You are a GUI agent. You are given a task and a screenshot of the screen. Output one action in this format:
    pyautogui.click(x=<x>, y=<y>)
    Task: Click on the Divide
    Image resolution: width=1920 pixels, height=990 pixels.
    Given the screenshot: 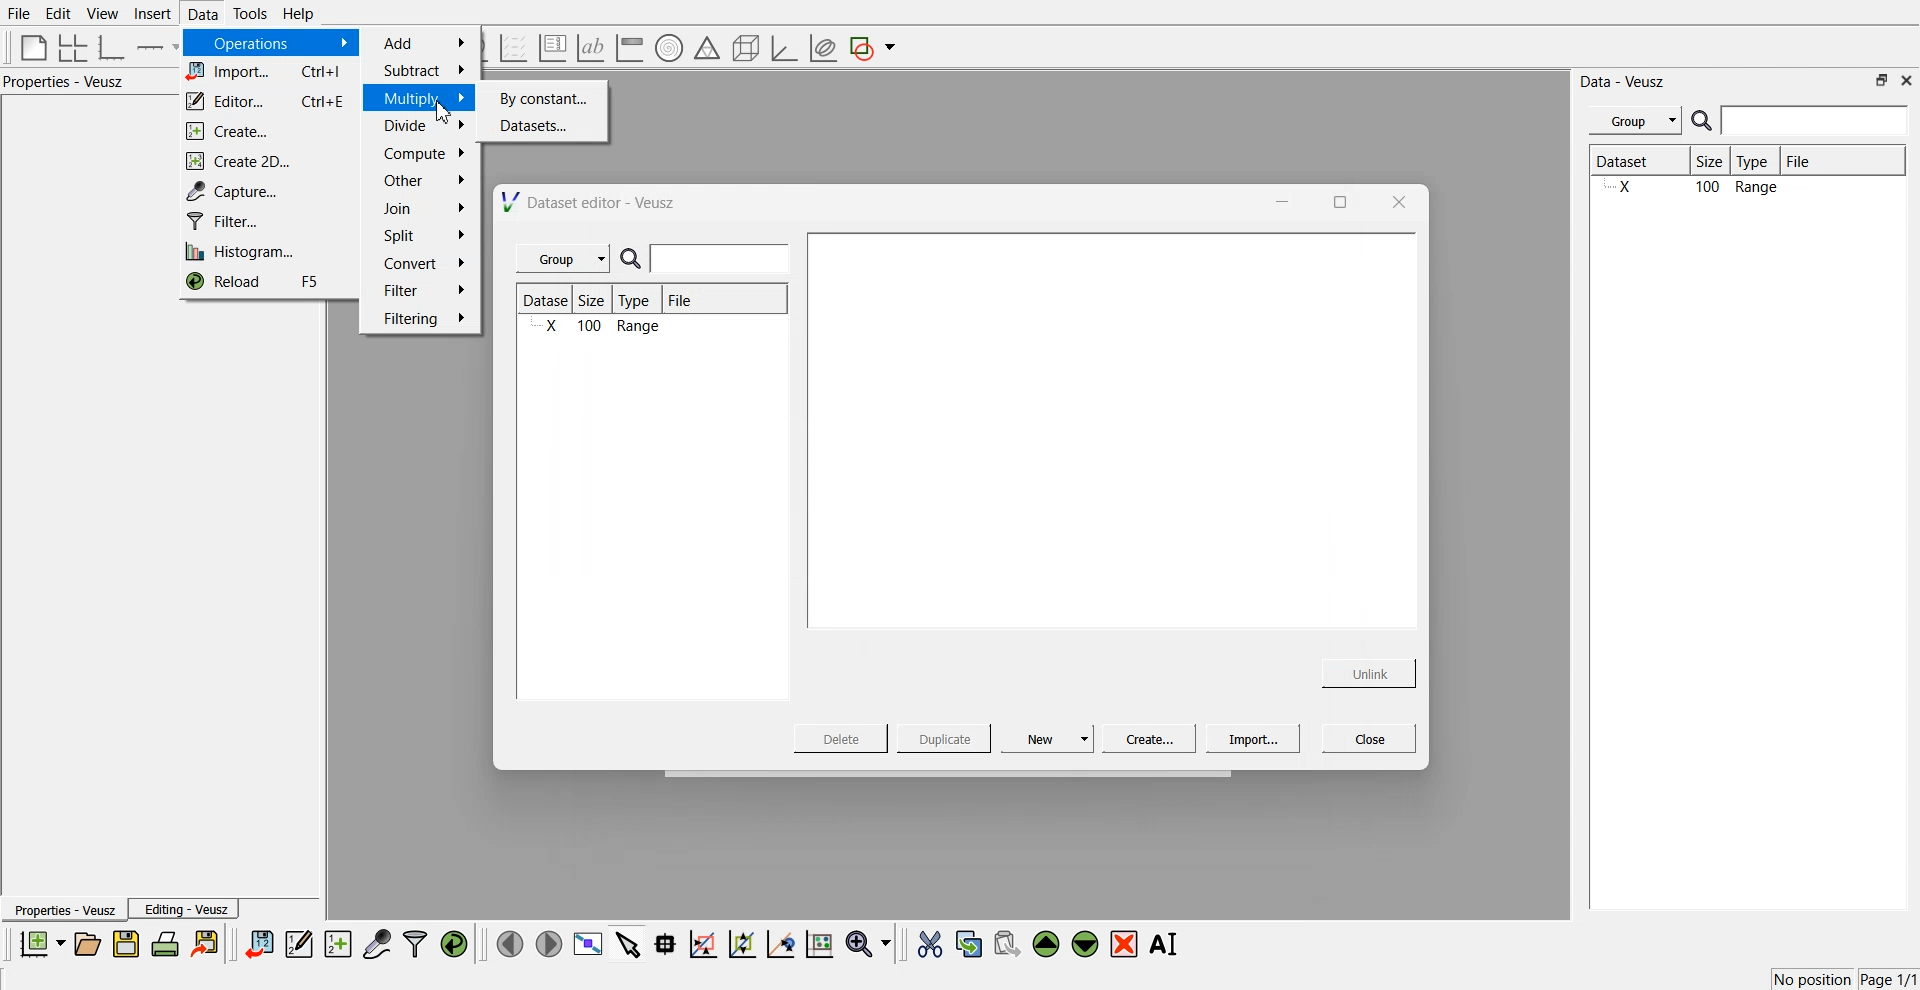 What is the action you would take?
    pyautogui.click(x=423, y=126)
    